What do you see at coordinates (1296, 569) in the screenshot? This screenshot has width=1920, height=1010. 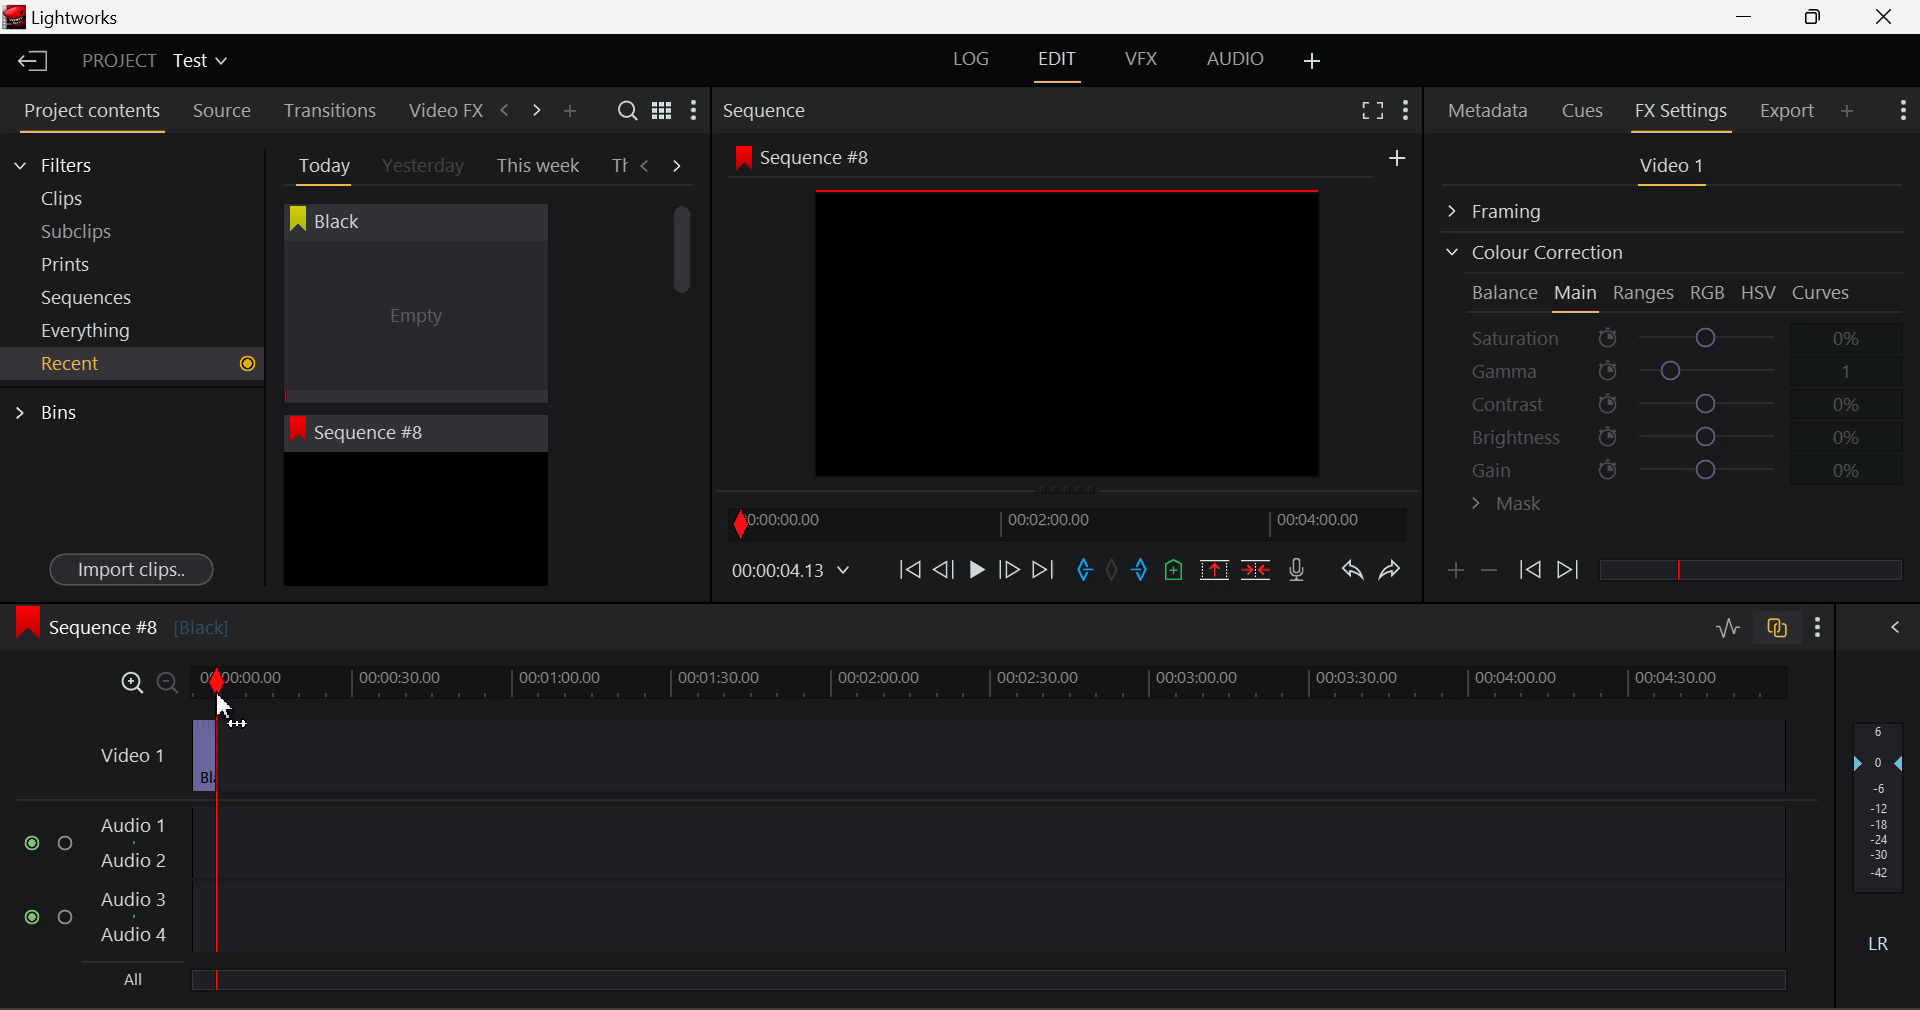 I see `Recrod Voiceover` at bounding box center [1296, 569].